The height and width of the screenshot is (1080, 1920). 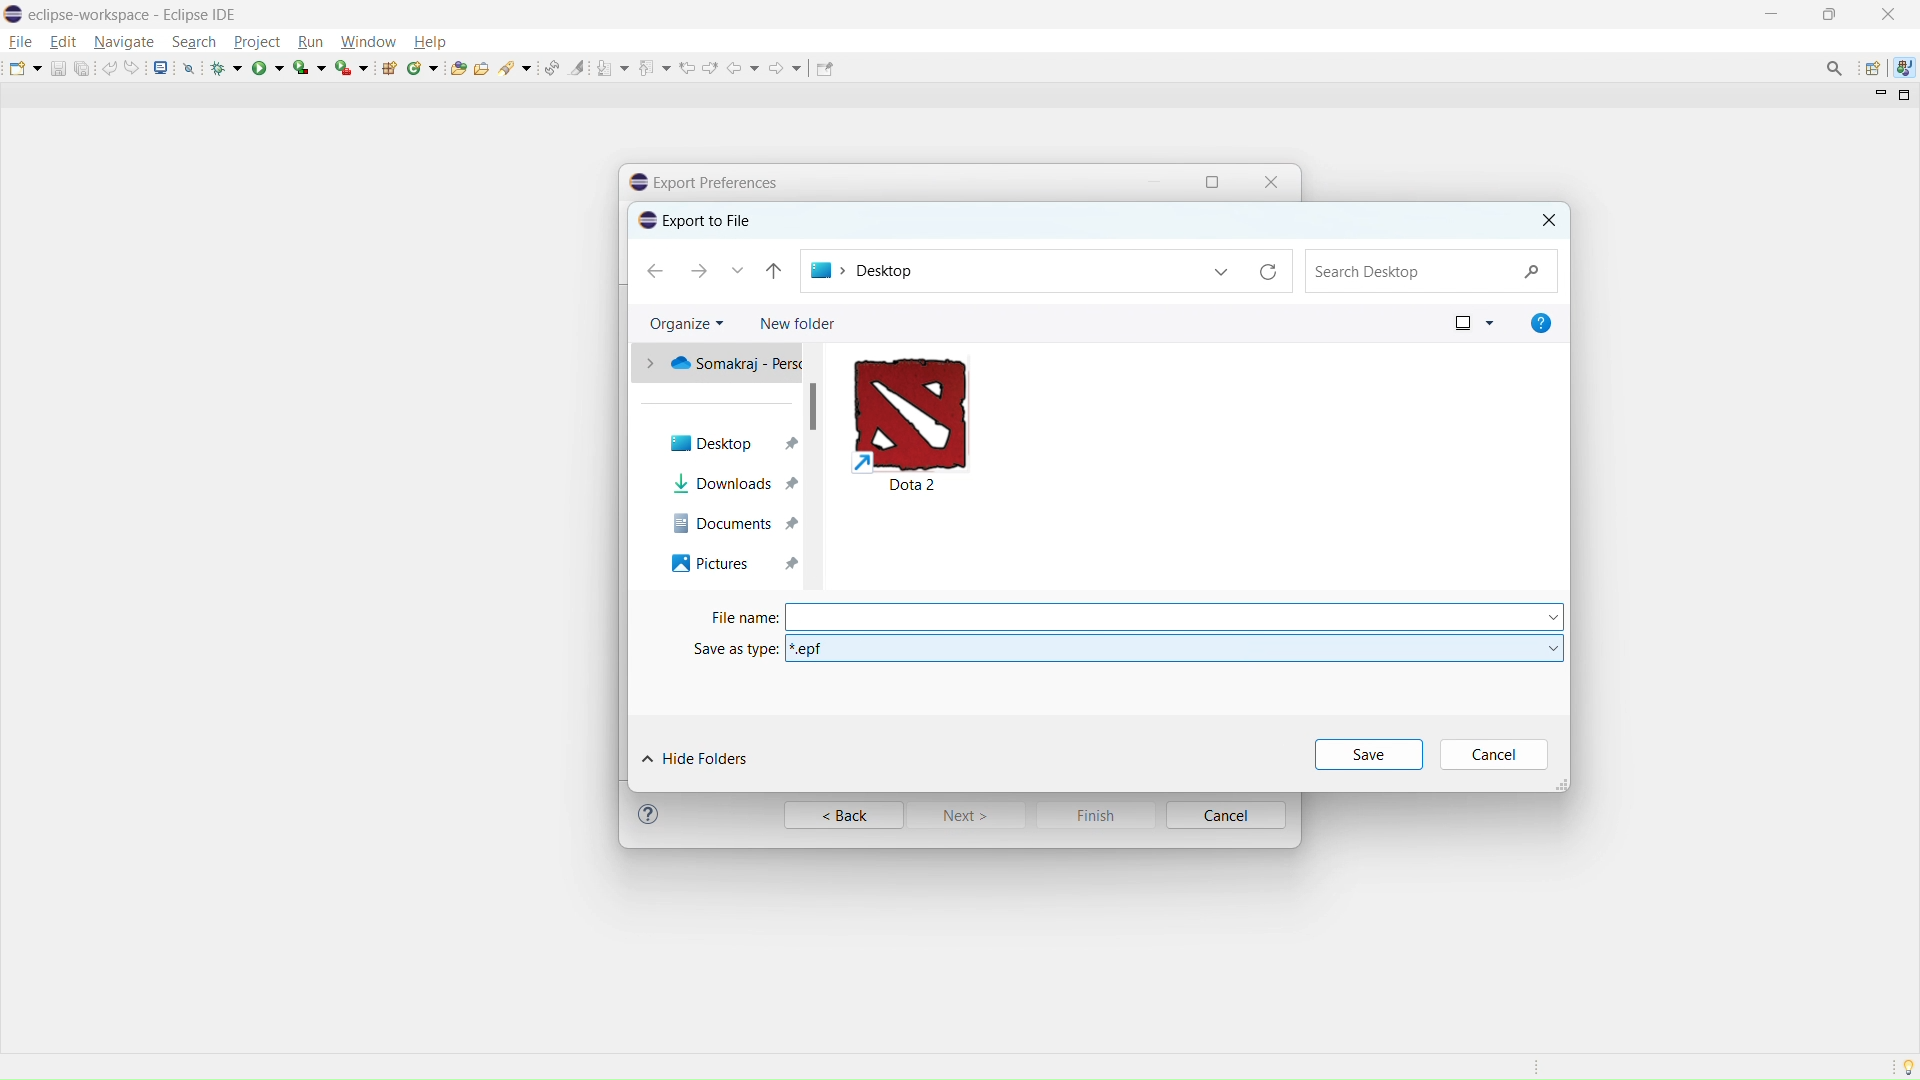 I want to click on New folder, so click(x=796, y=323).